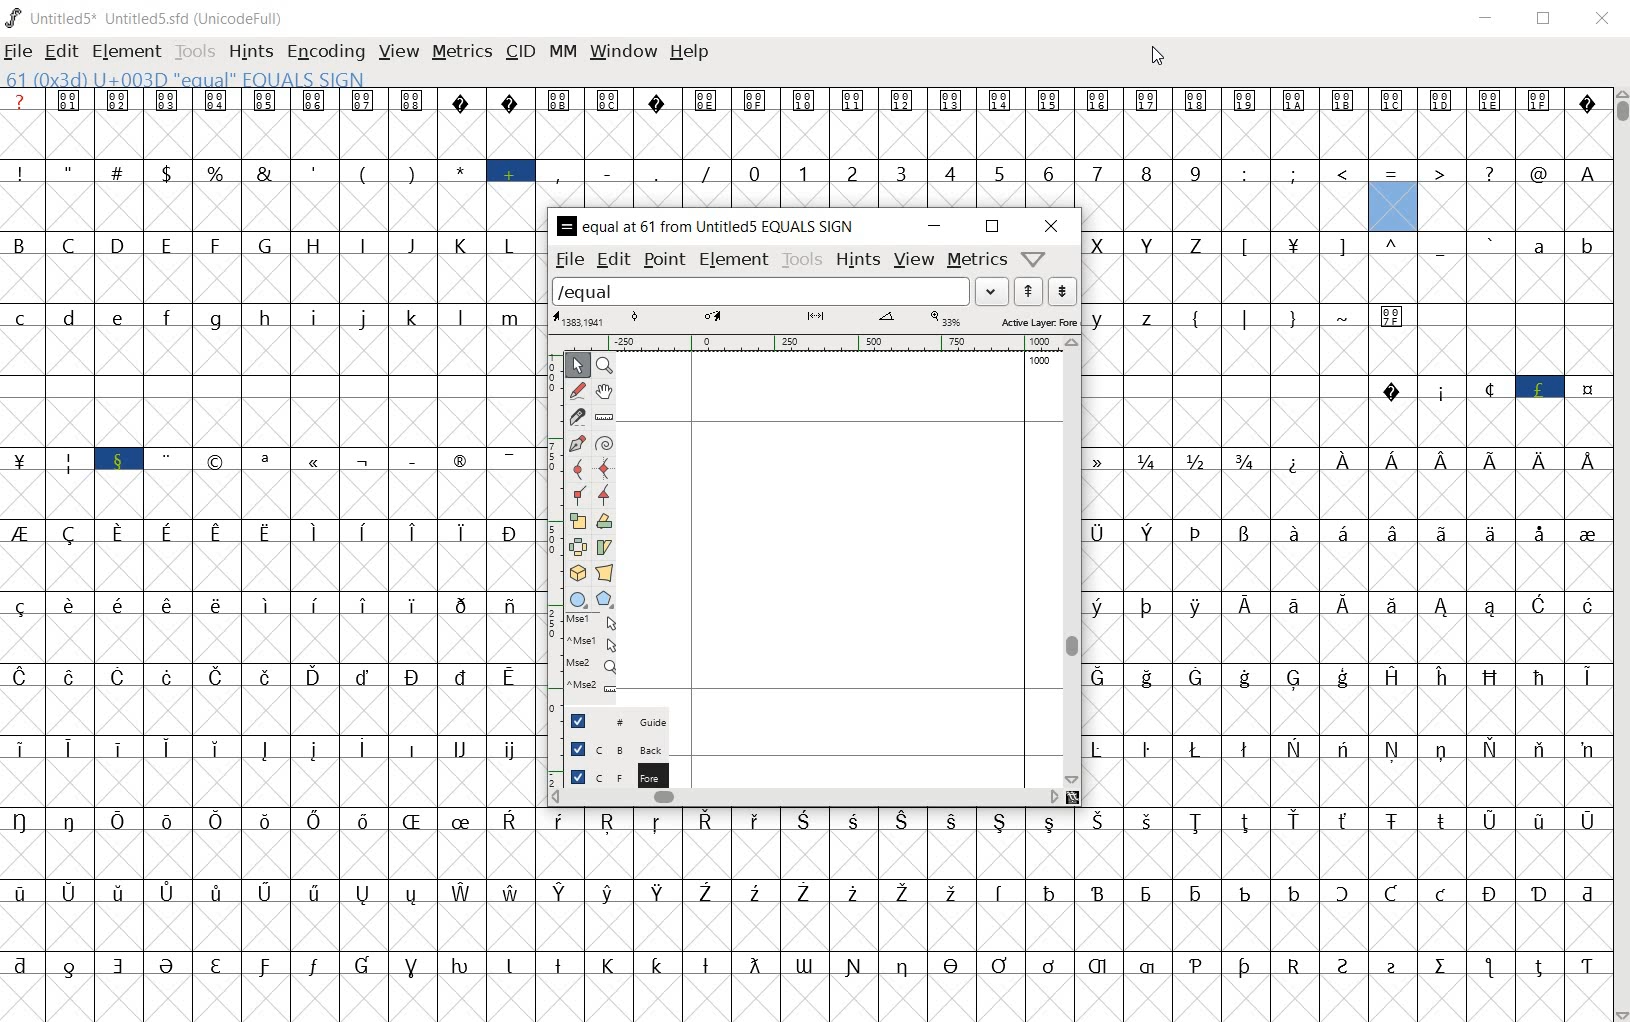 The width and height of the screenshot is (1630, 1022). What do you see at coordinates (731, 259) in the screenshot?
I see `element` at bounding box center [731, 259].